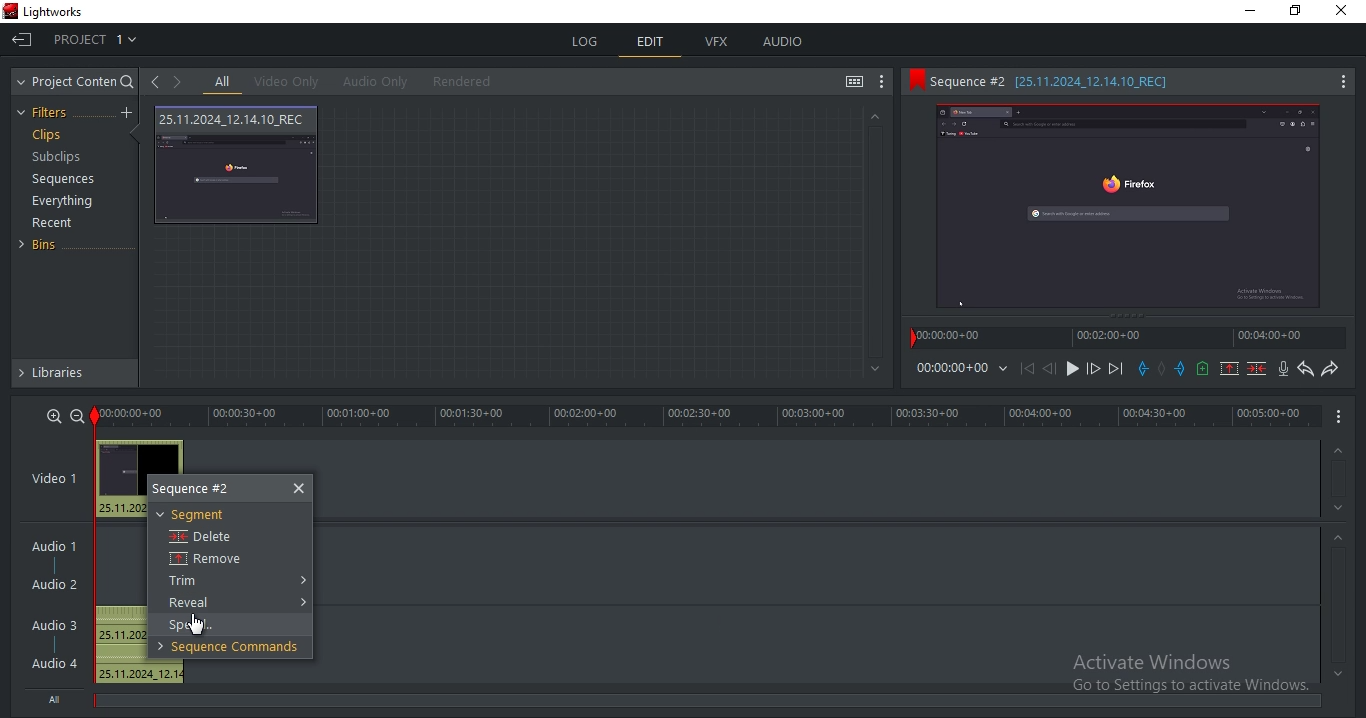  I want to click on edit, so click(651, 44).